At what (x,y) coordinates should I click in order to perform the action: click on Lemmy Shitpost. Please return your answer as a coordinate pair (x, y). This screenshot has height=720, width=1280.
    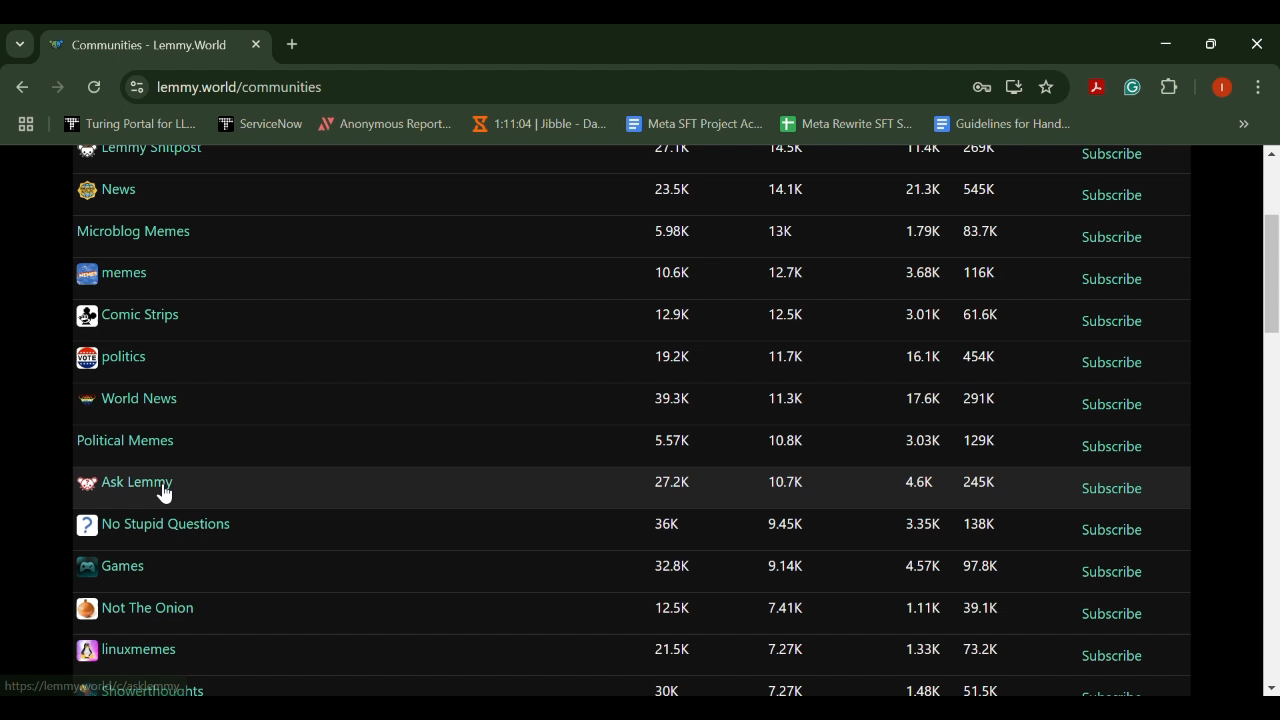
    Looking at the image, I should click on (144, 153).